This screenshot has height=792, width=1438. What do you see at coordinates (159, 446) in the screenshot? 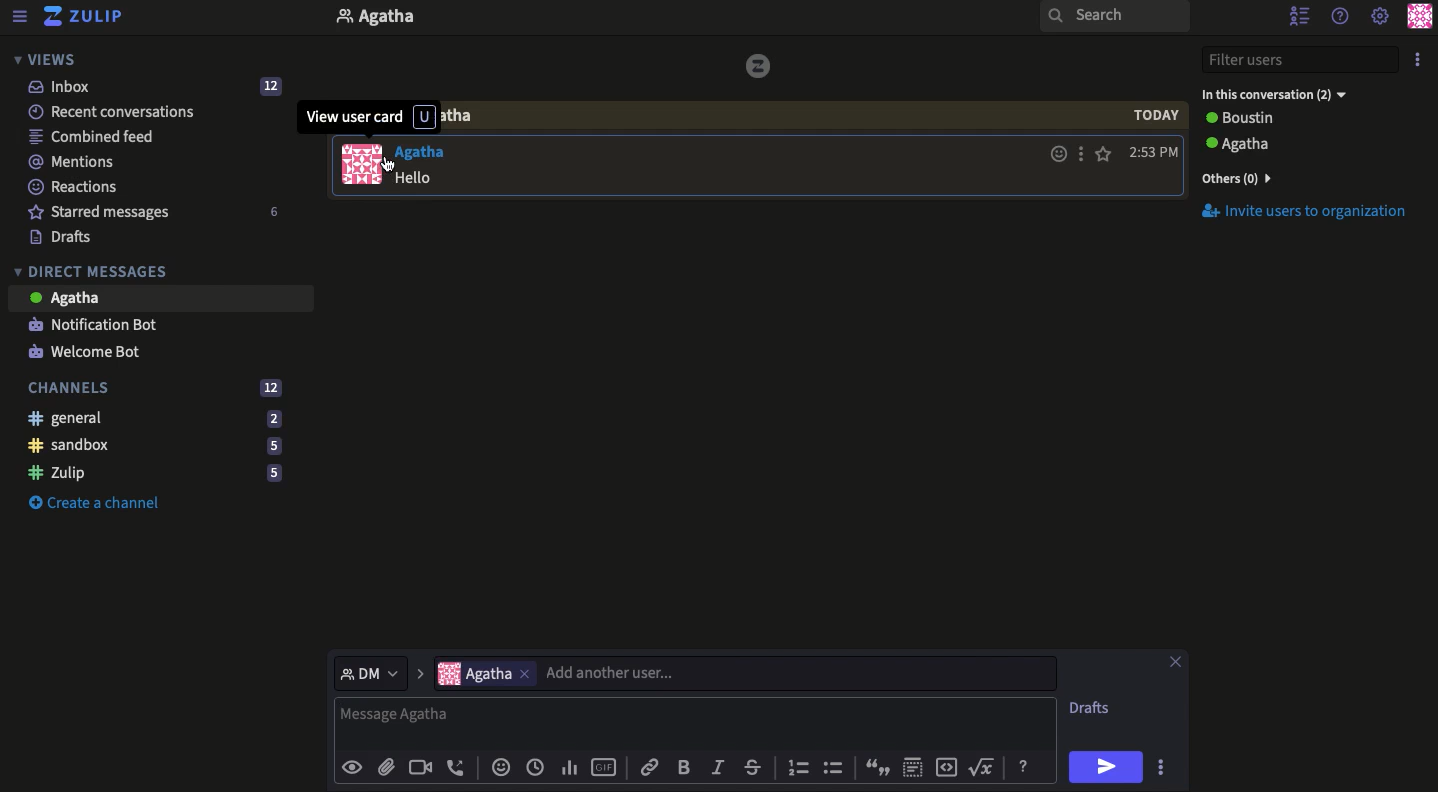
I see `Sandbox` at bounding box center [159, 446].